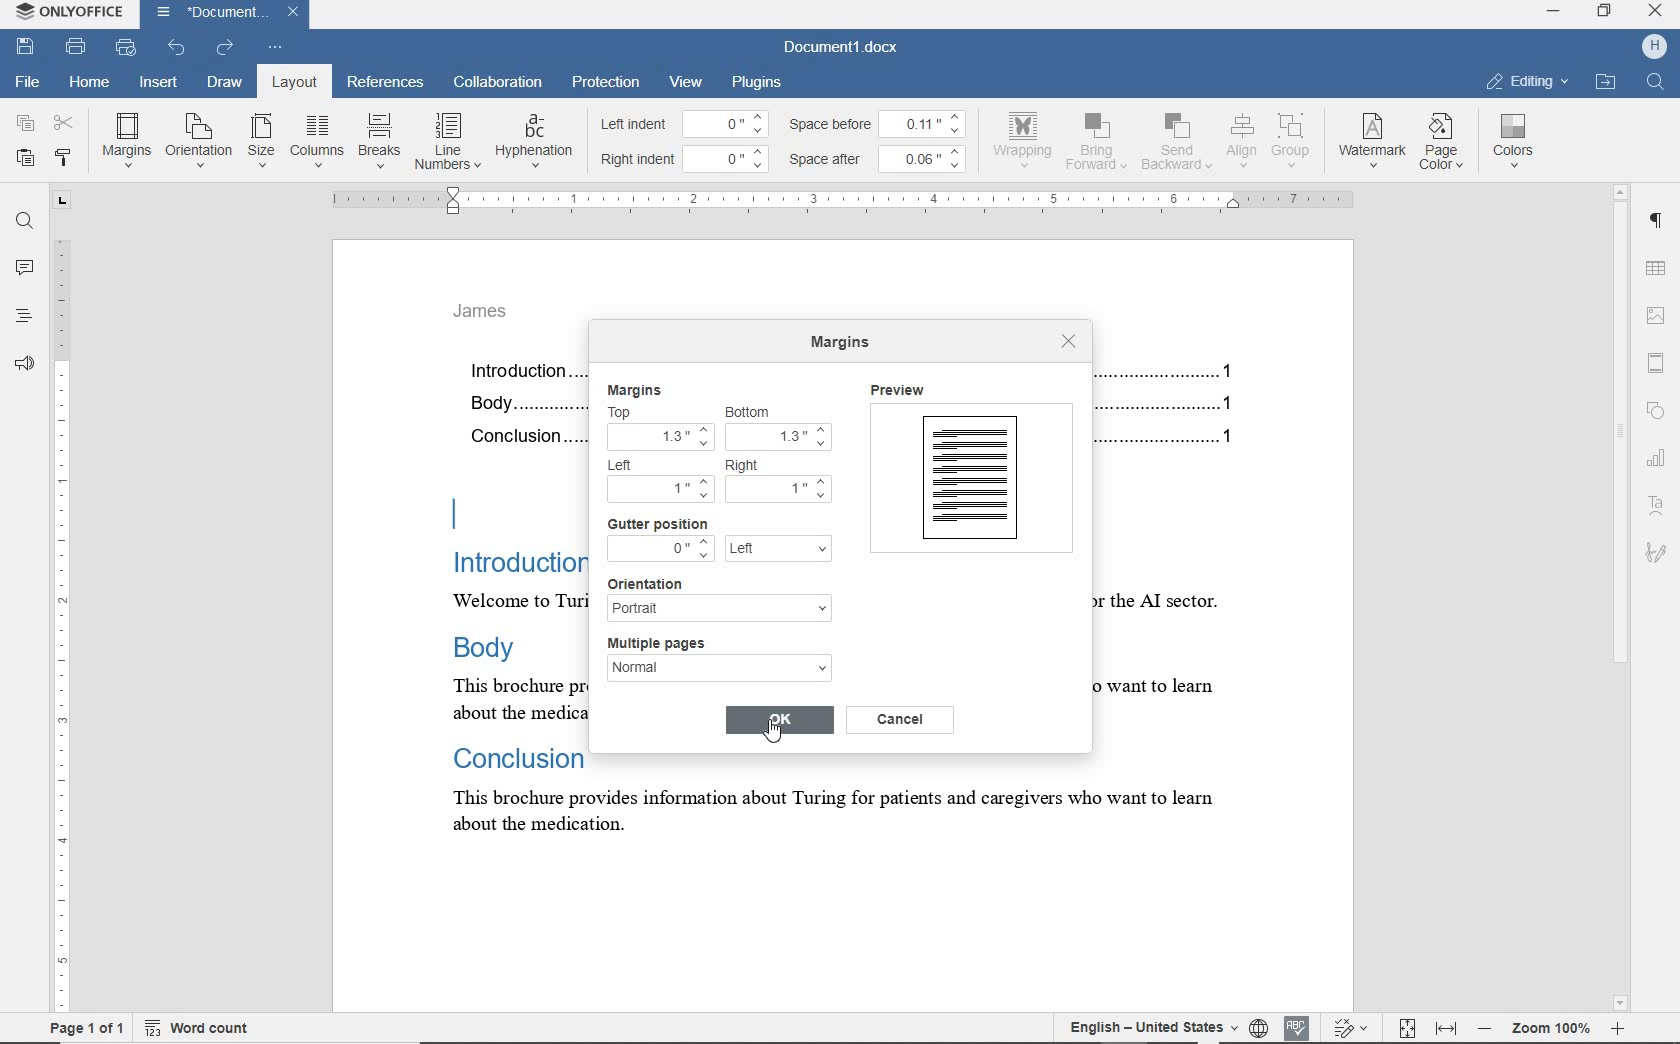 This screenshot has width=1680, height=1044. I want to click on space after, so click(830, 160).